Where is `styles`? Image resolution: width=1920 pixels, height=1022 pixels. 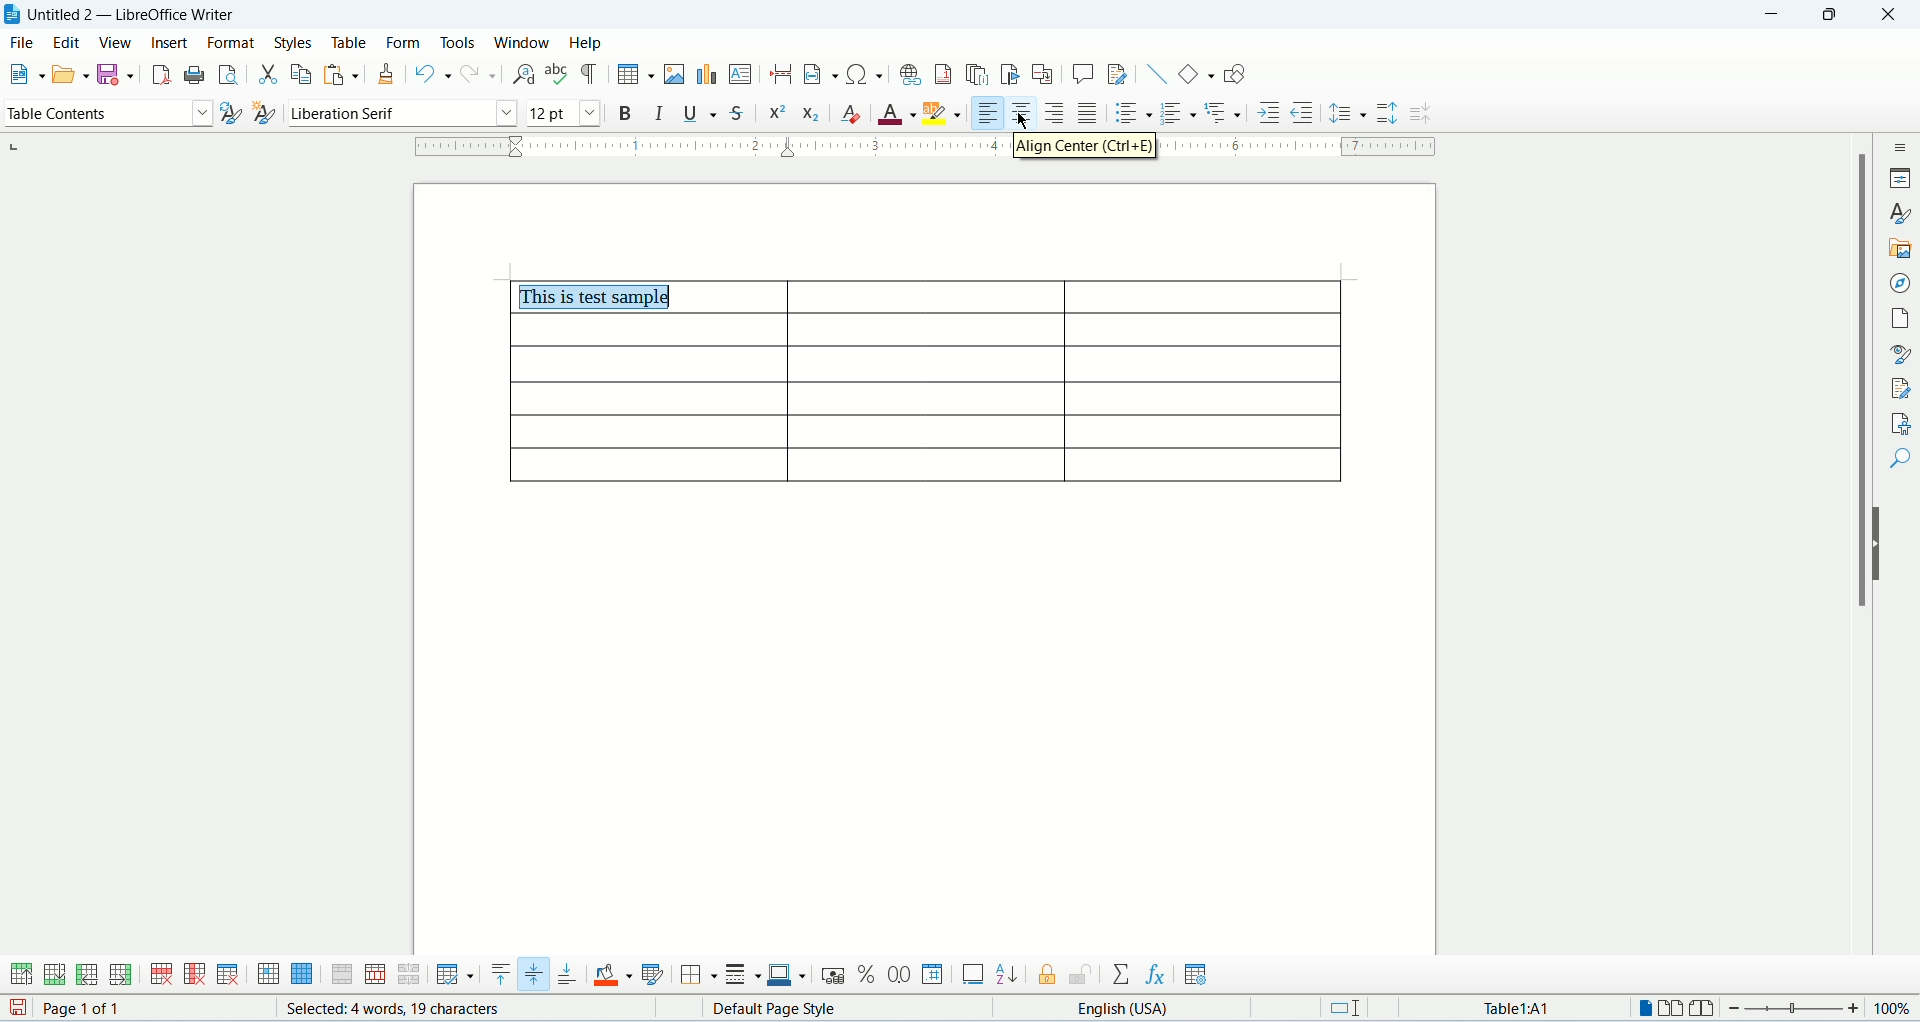
styles is located at coordinates (297, 41).